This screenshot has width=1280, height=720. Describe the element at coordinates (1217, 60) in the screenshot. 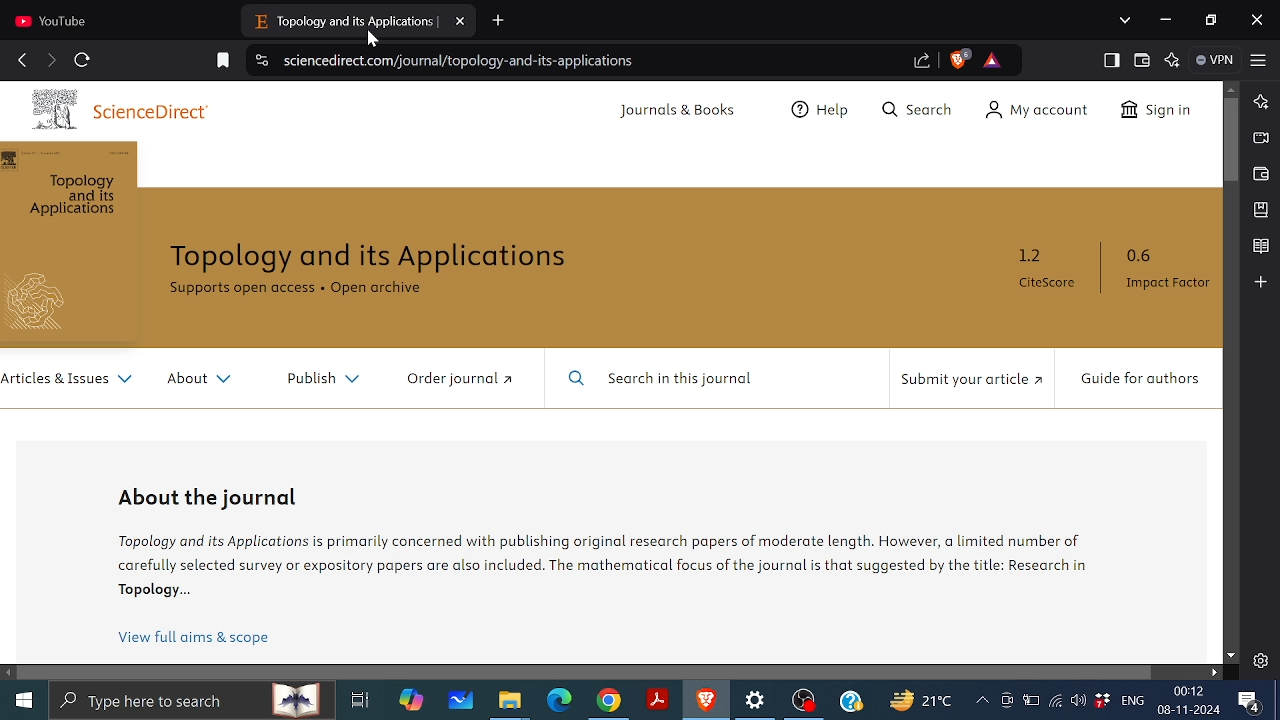

I see `VPN` at that location.